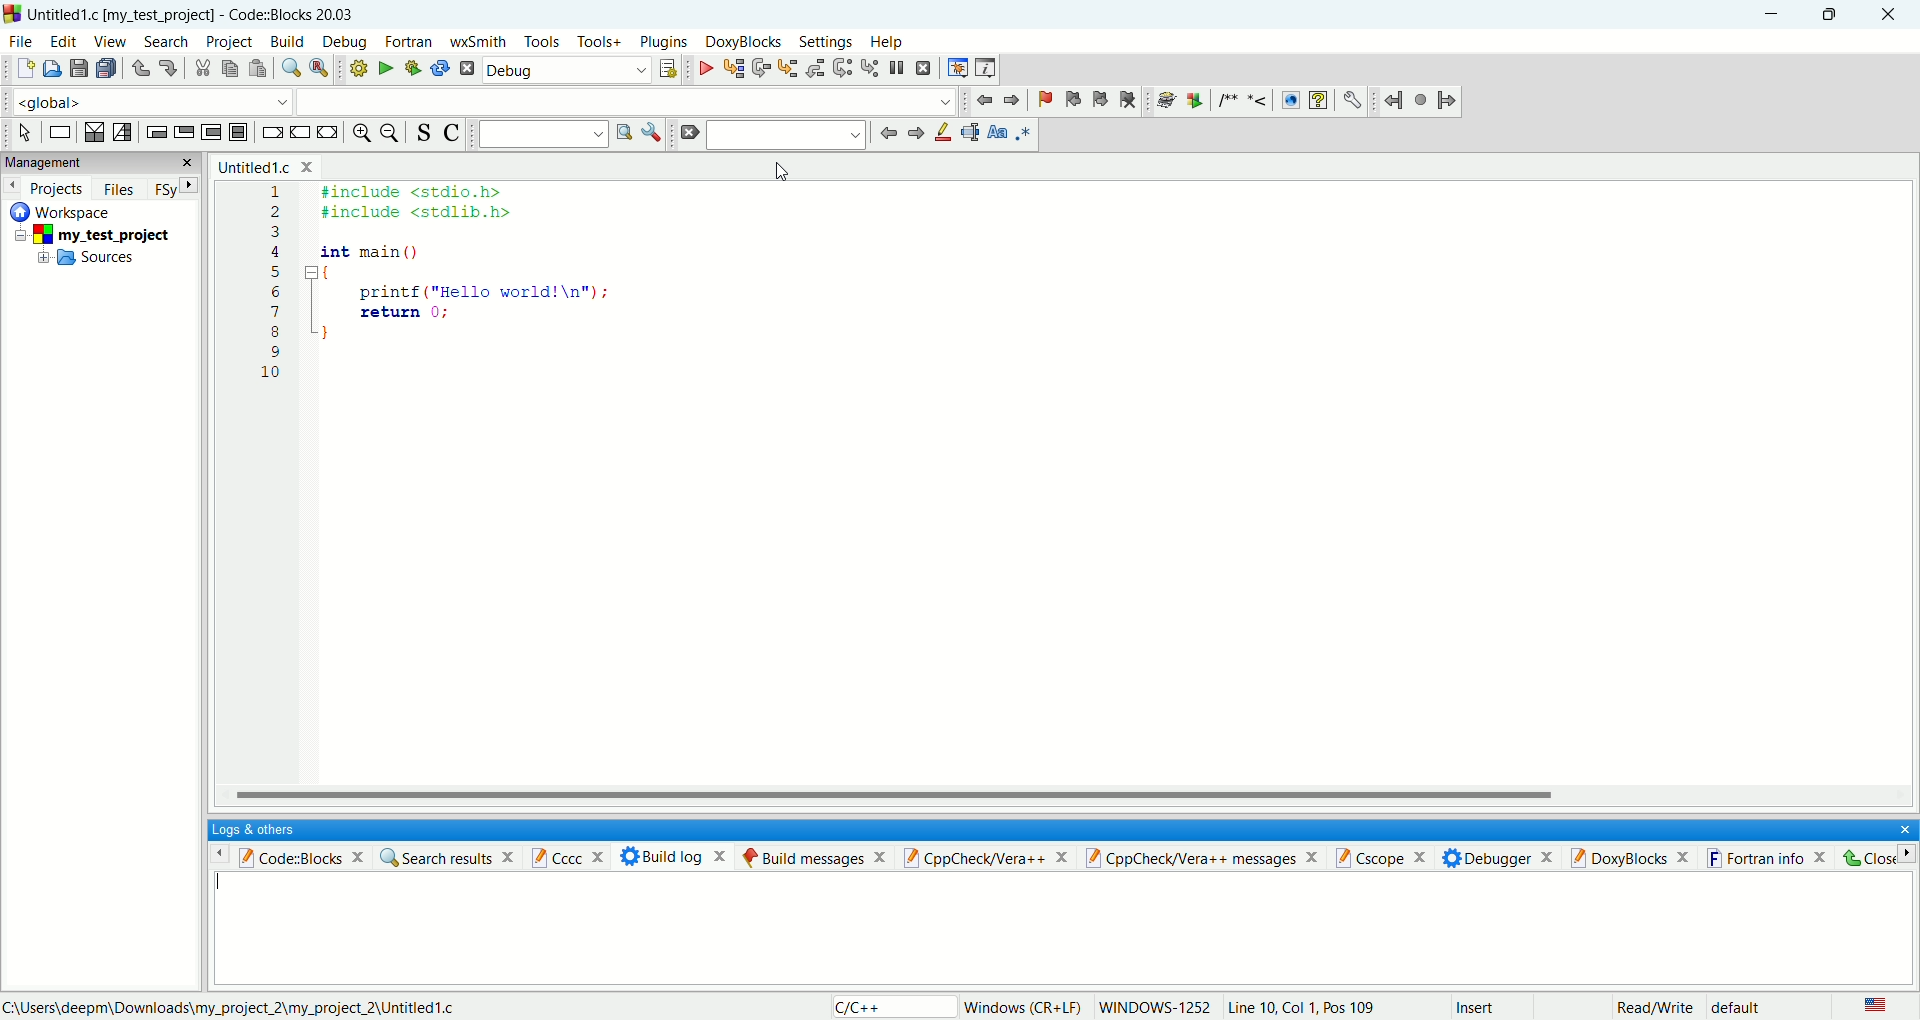  I want to click on elect target dialog, so click(667, 69).